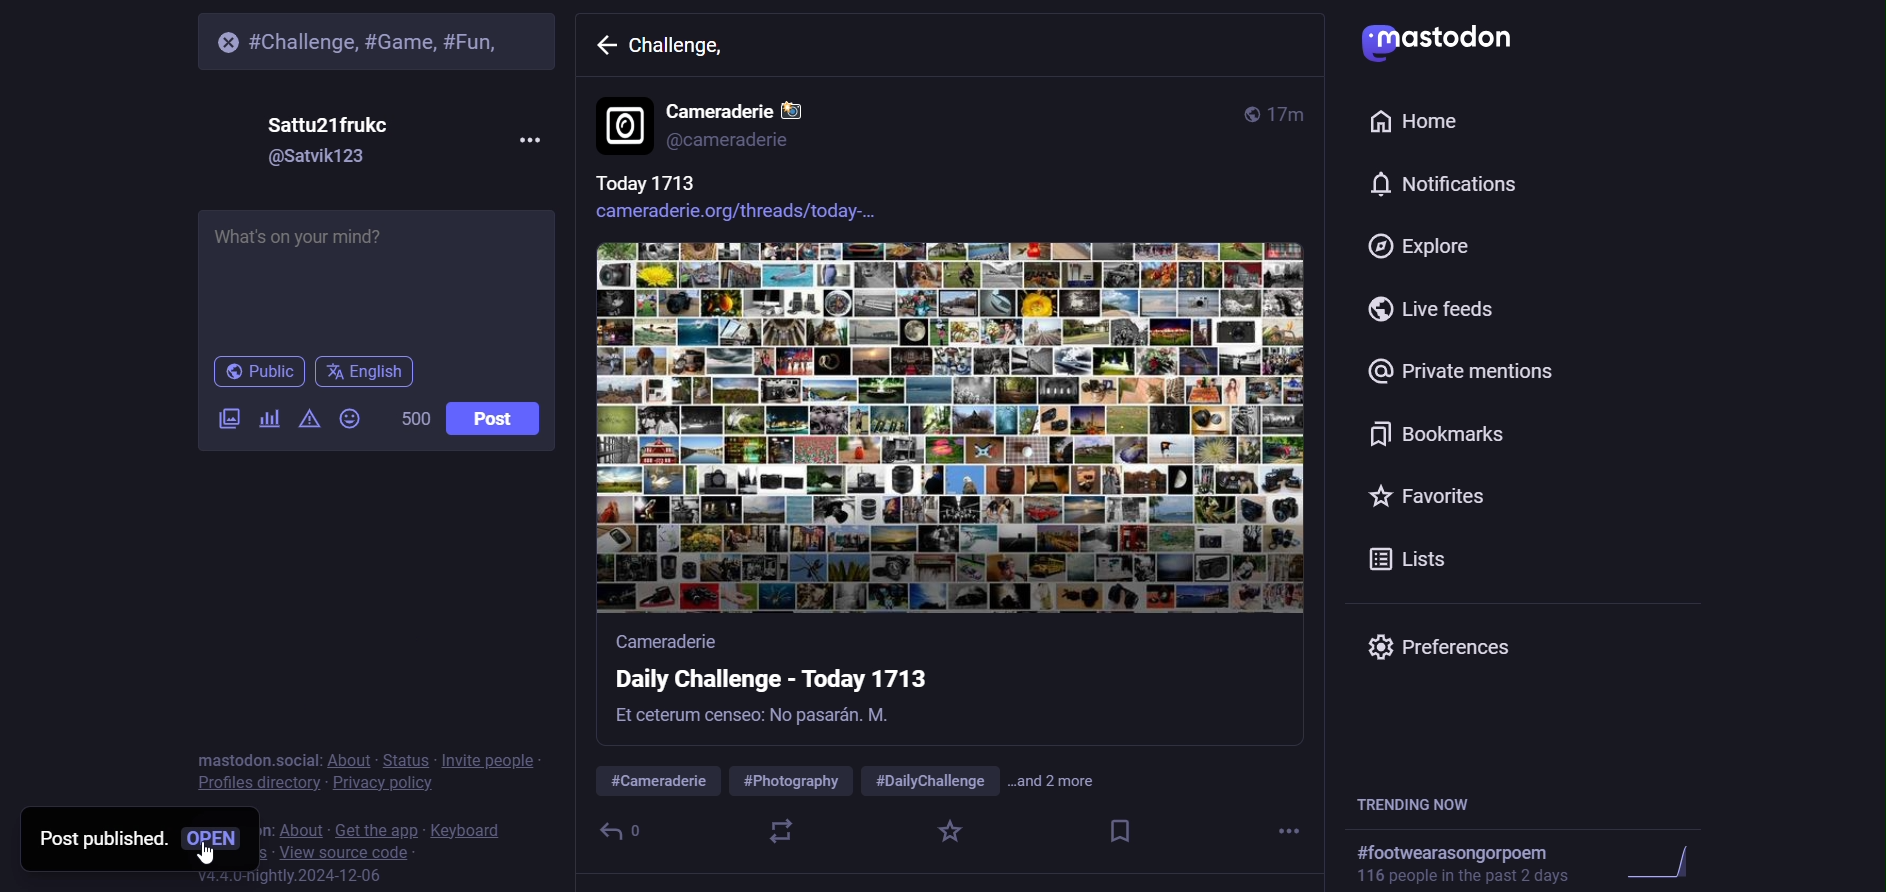 The width and height of the screenshot is (1886, 892). What do you see at coordinates (1417, 122) in the screenshot?
I see `home` at bounding box center [1417, 122].